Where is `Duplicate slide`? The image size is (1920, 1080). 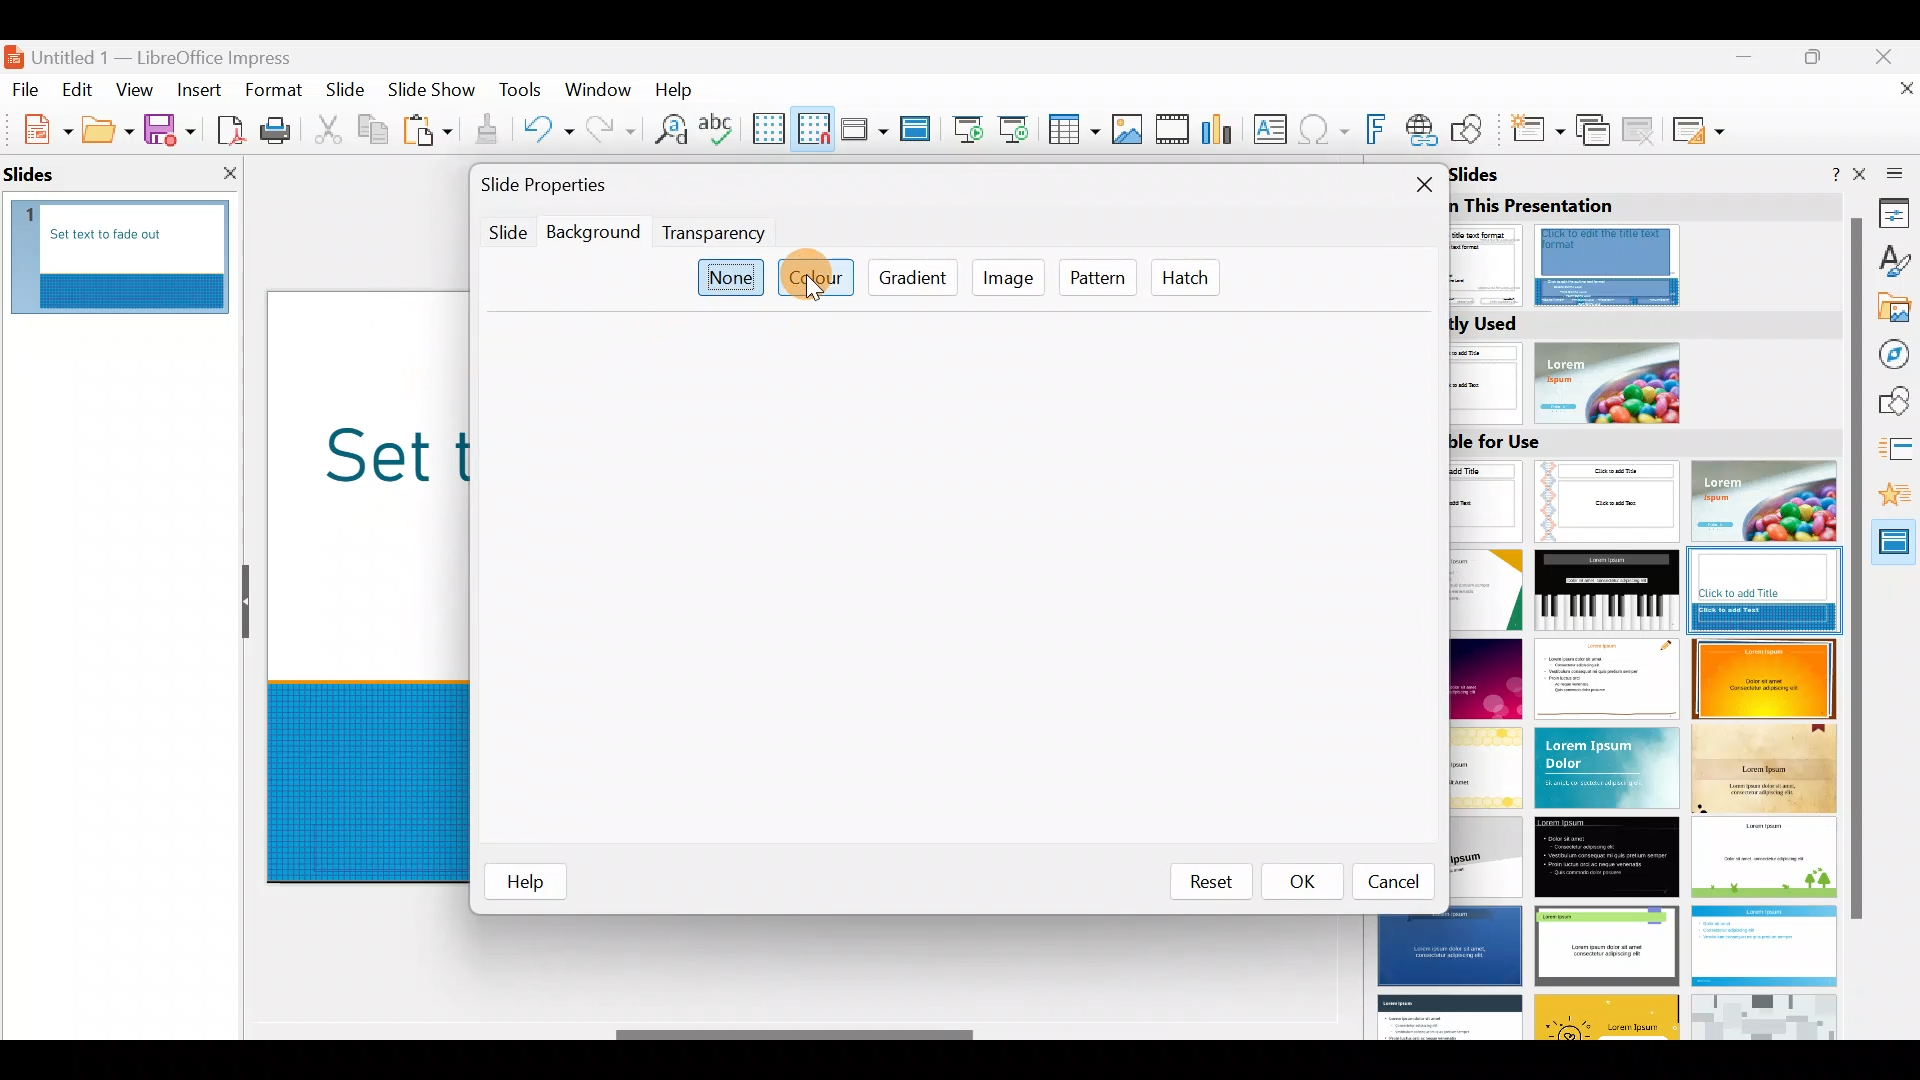
Duplicate slide is located at coordinates (1596, 131).